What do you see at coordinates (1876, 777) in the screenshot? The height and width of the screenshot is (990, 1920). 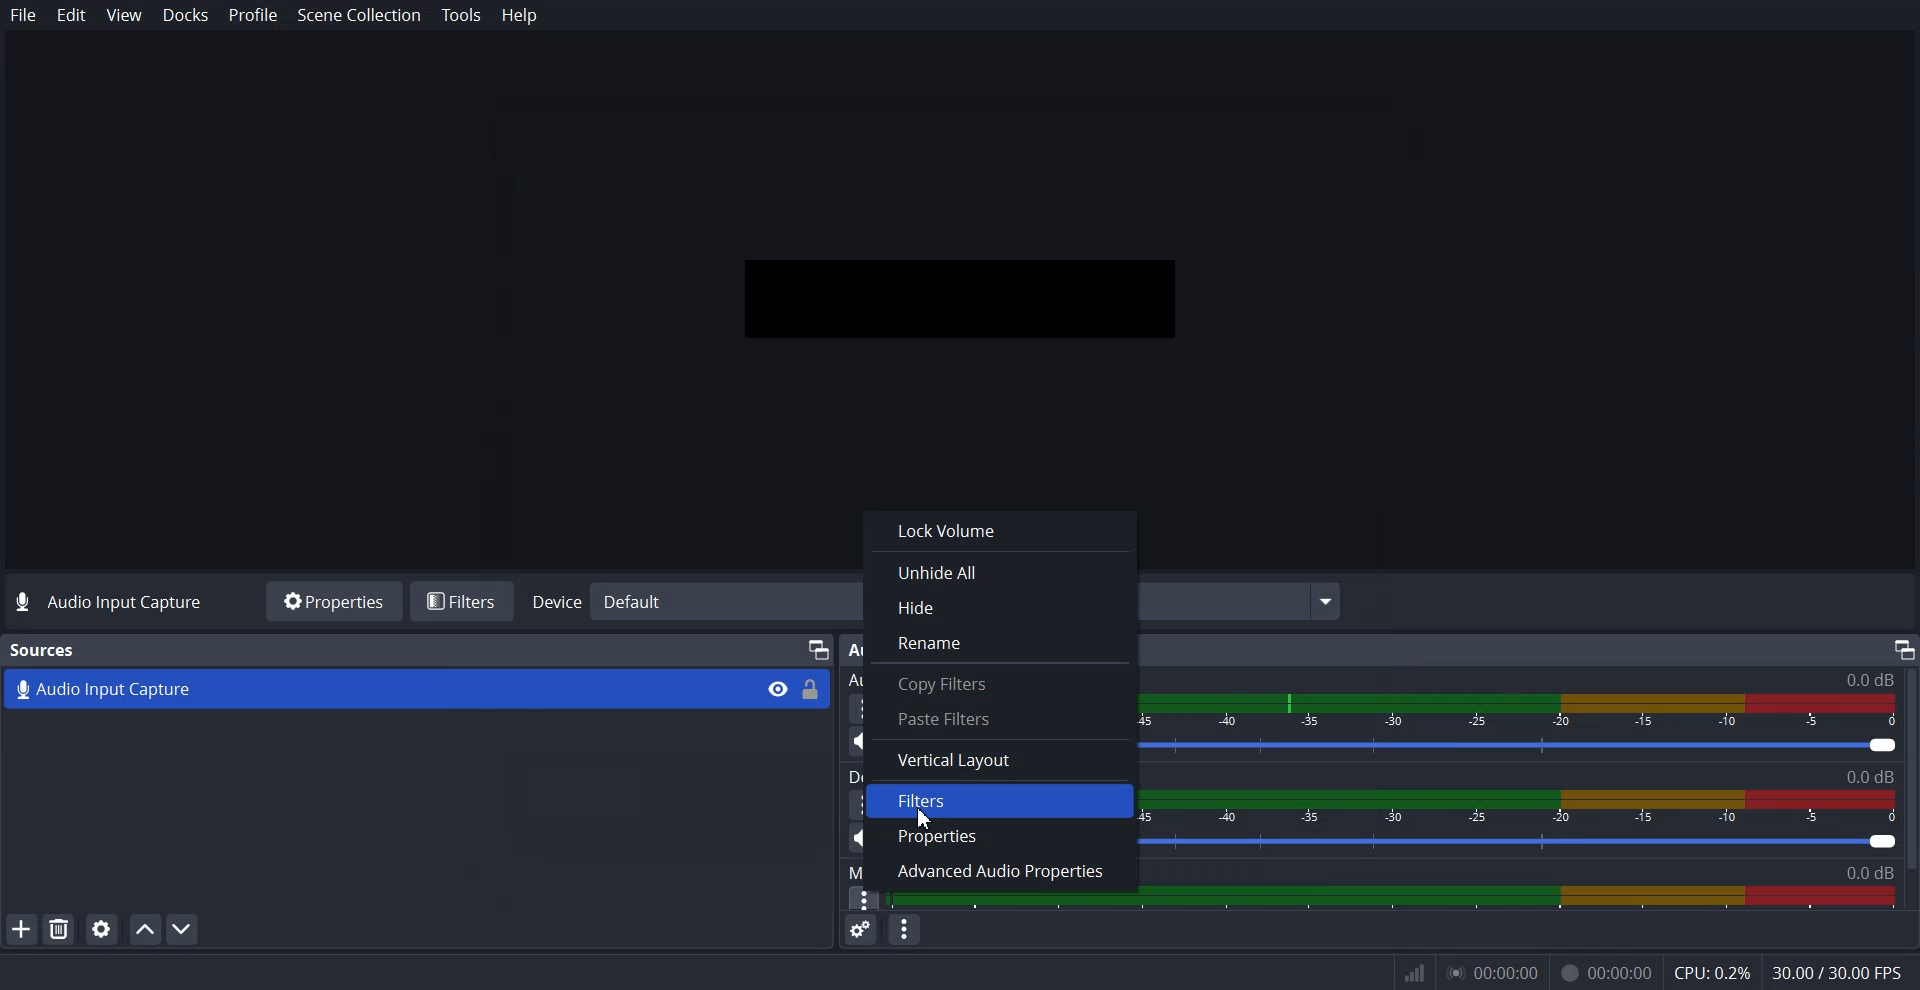 I see `Text` at bounding box center [1876, 777].